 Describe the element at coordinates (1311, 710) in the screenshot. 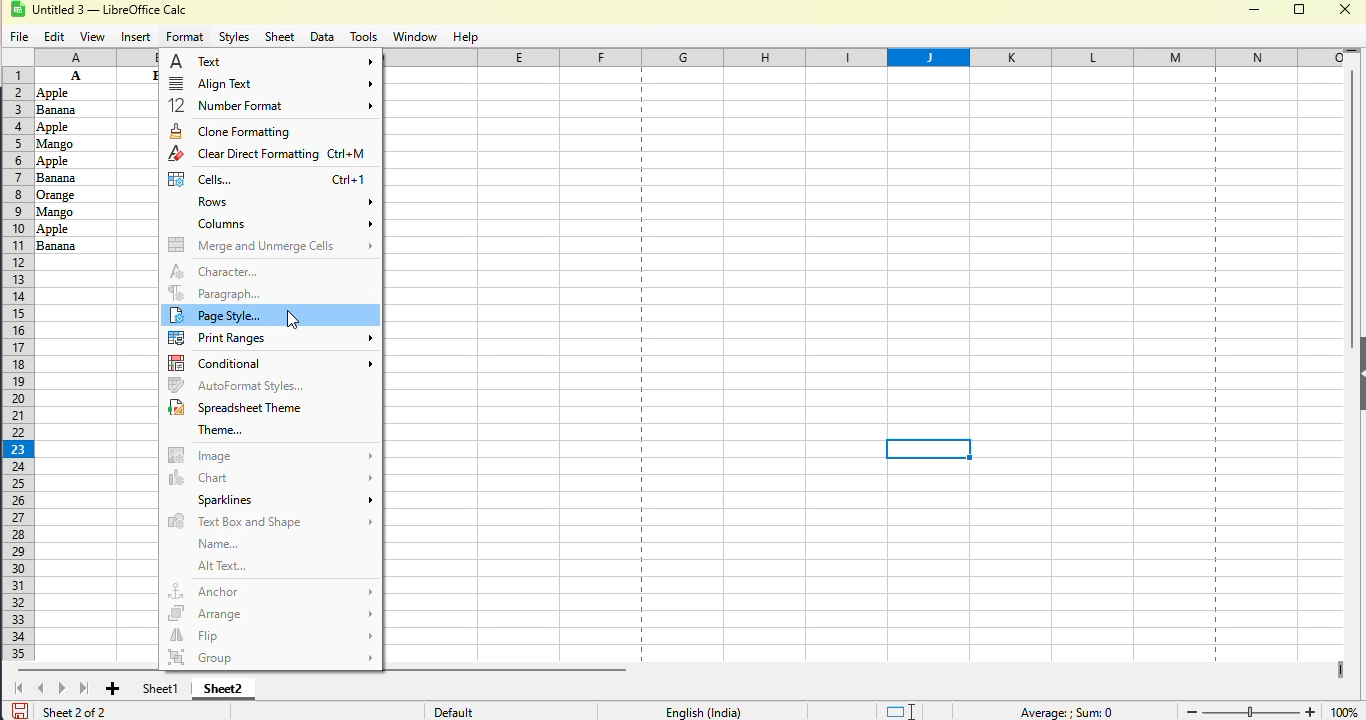

I see `zoom in` at that location.